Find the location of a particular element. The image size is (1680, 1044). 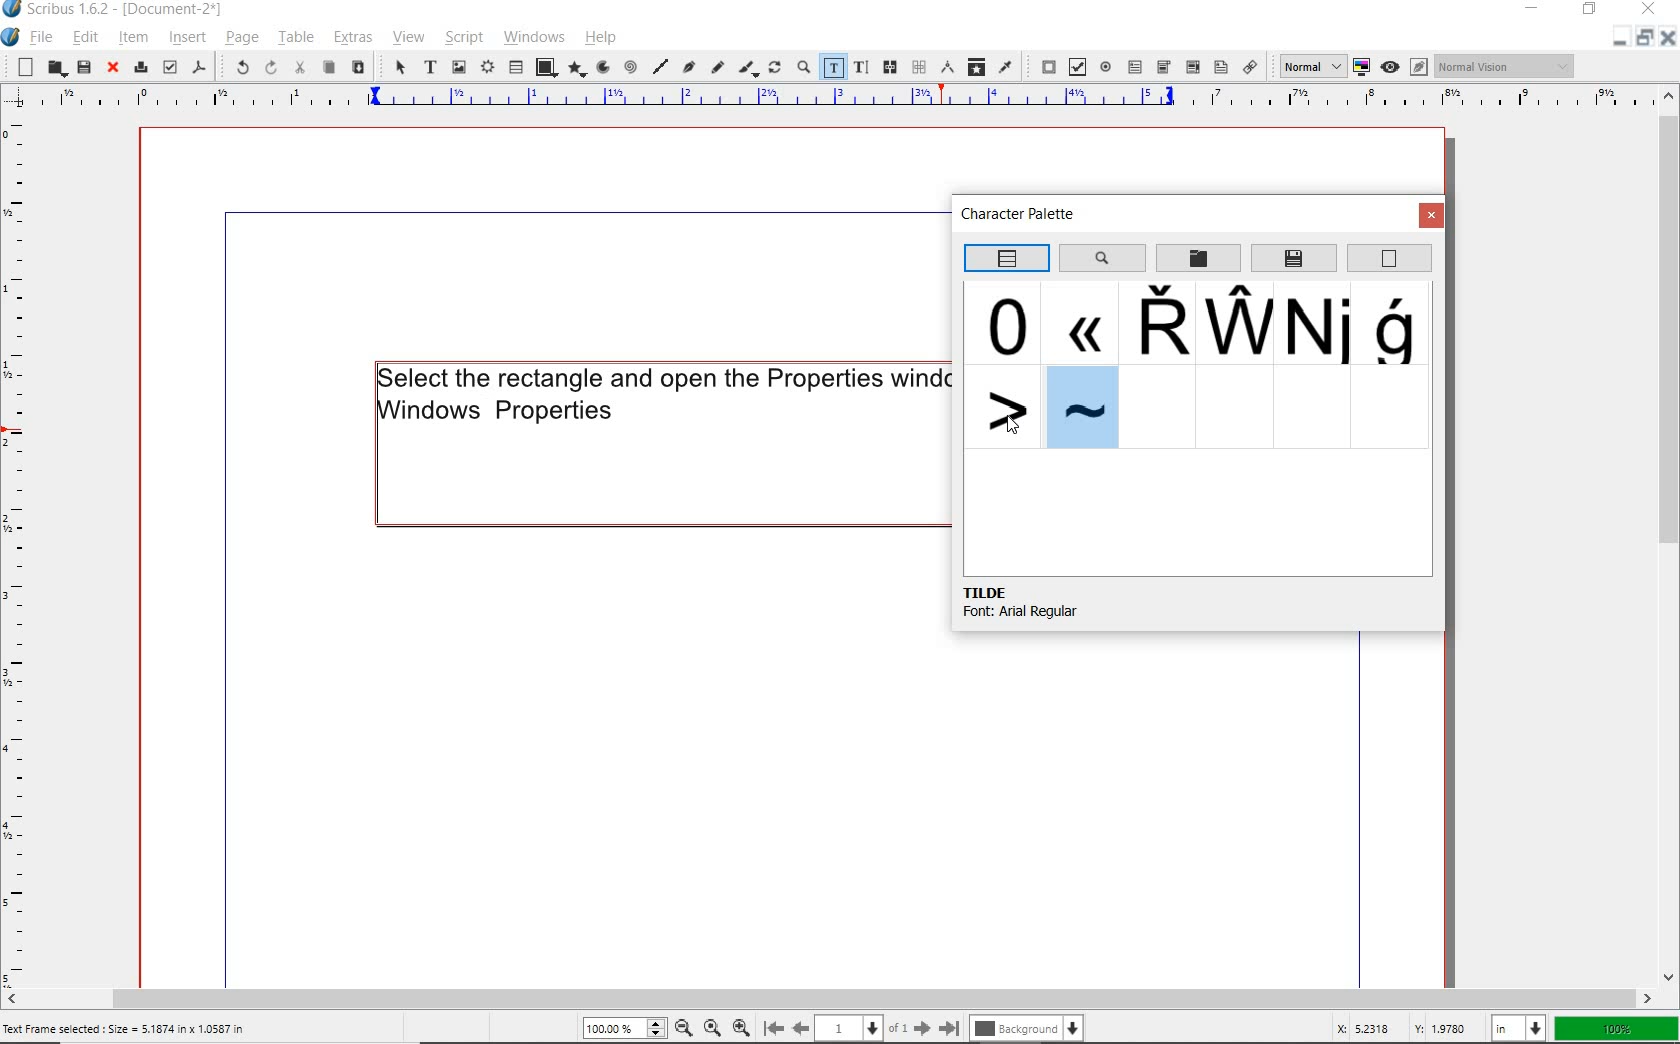

pdf list box is located at coordinates (1193, 68).